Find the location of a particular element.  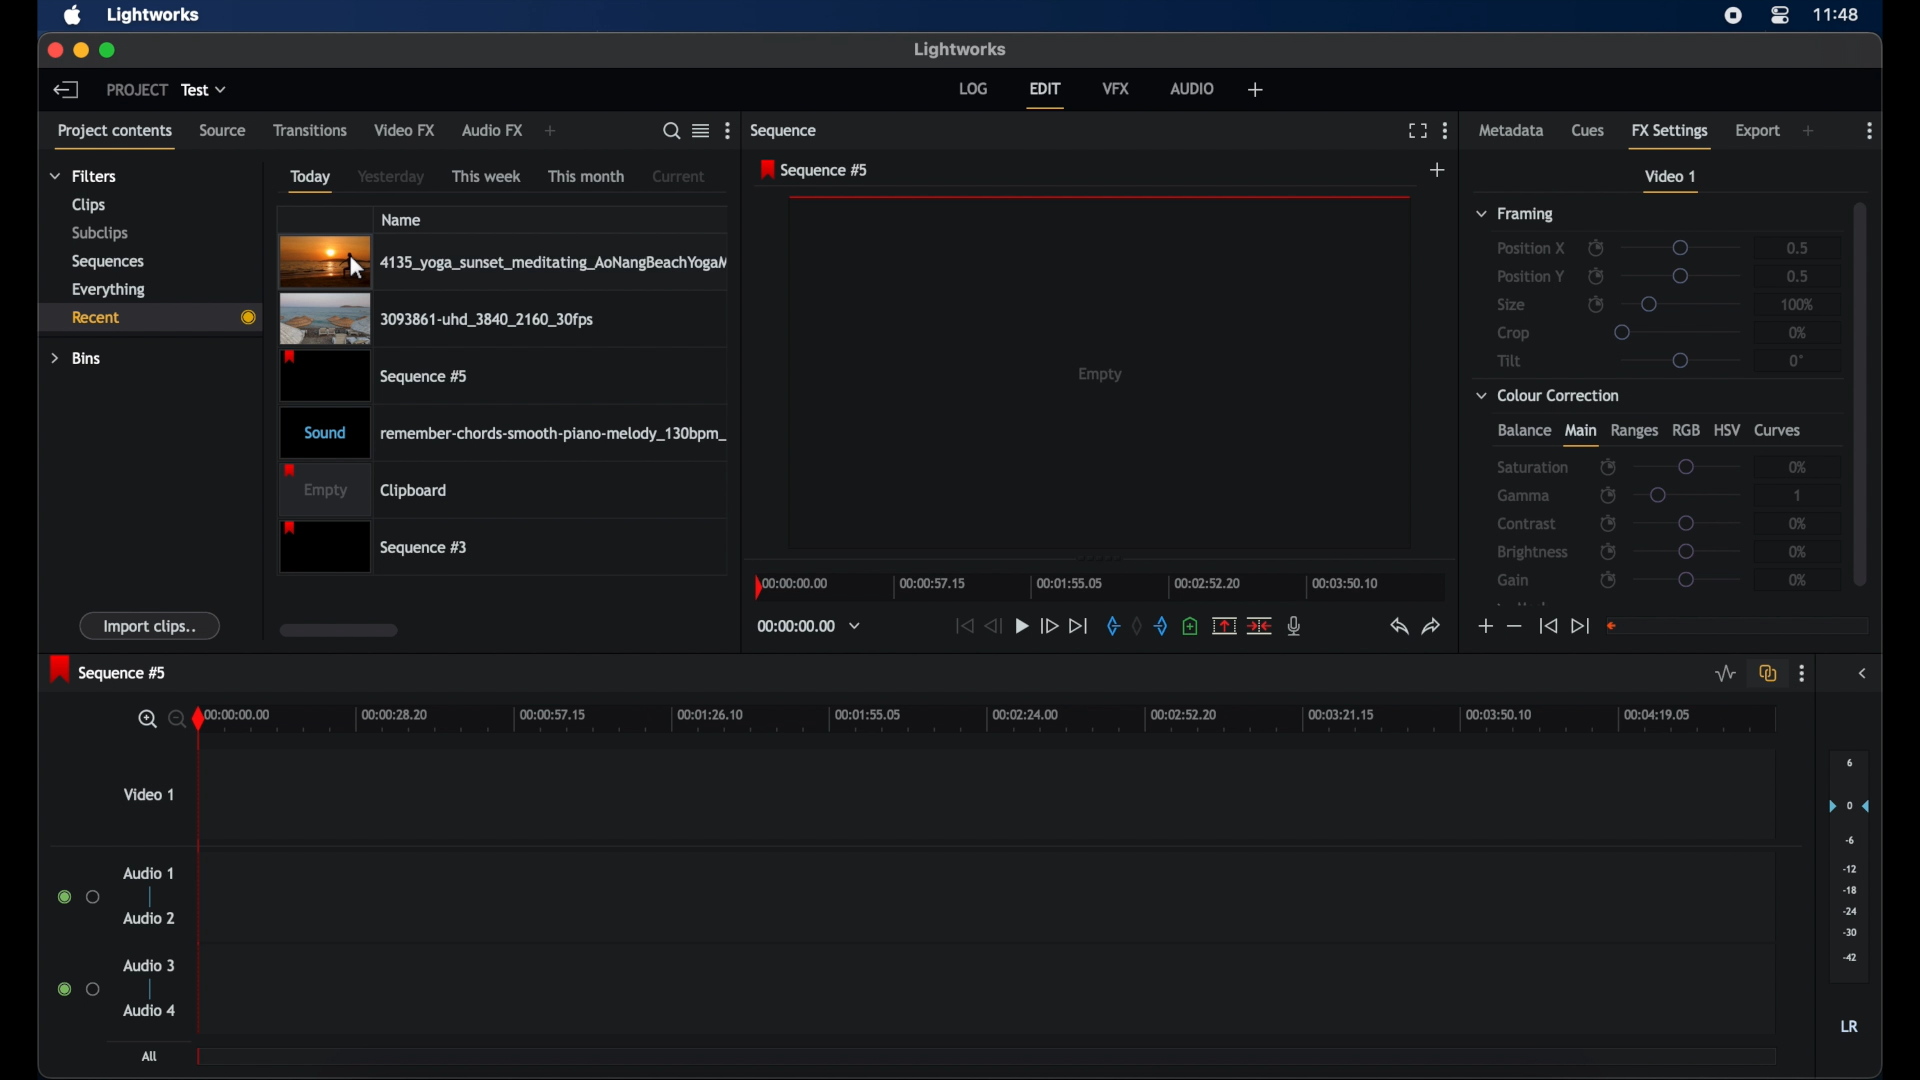

vfx is located at coordinates (1117, 88).